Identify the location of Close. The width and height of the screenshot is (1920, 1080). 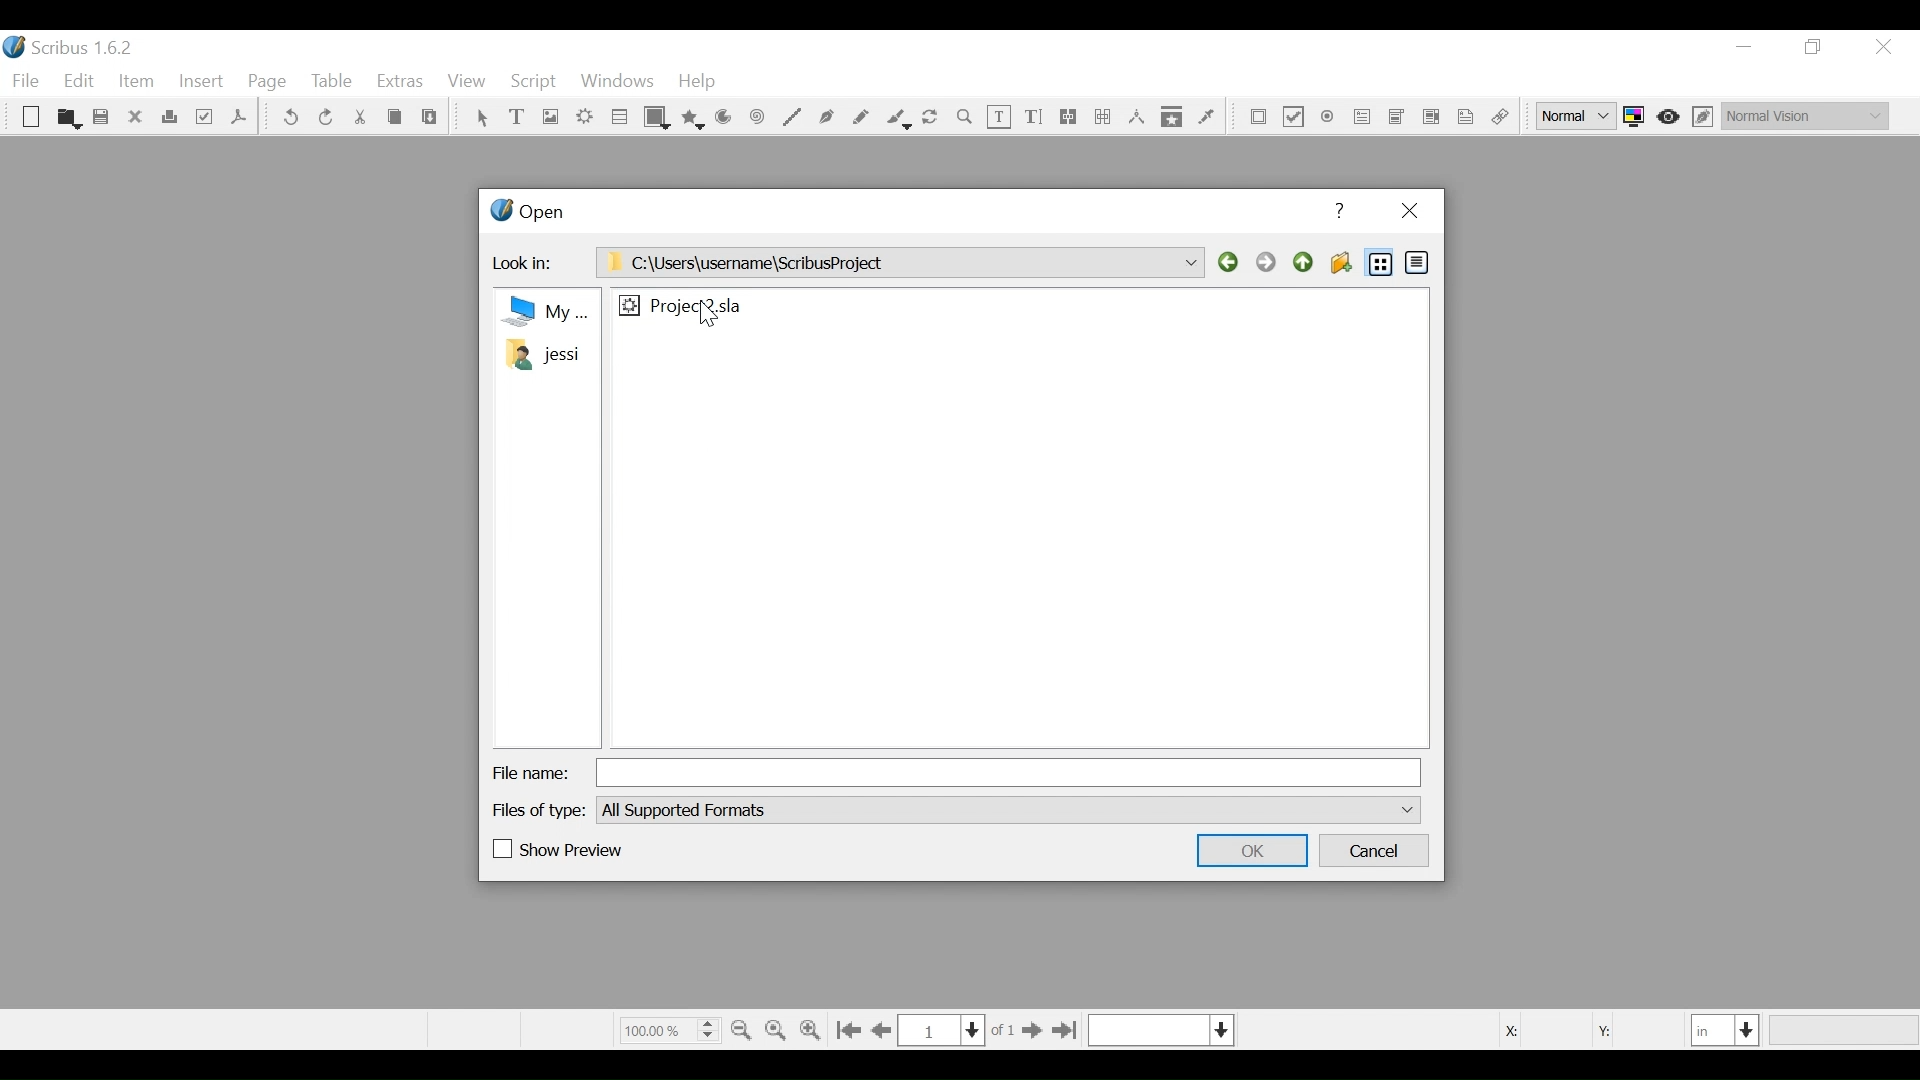
(137, 117).